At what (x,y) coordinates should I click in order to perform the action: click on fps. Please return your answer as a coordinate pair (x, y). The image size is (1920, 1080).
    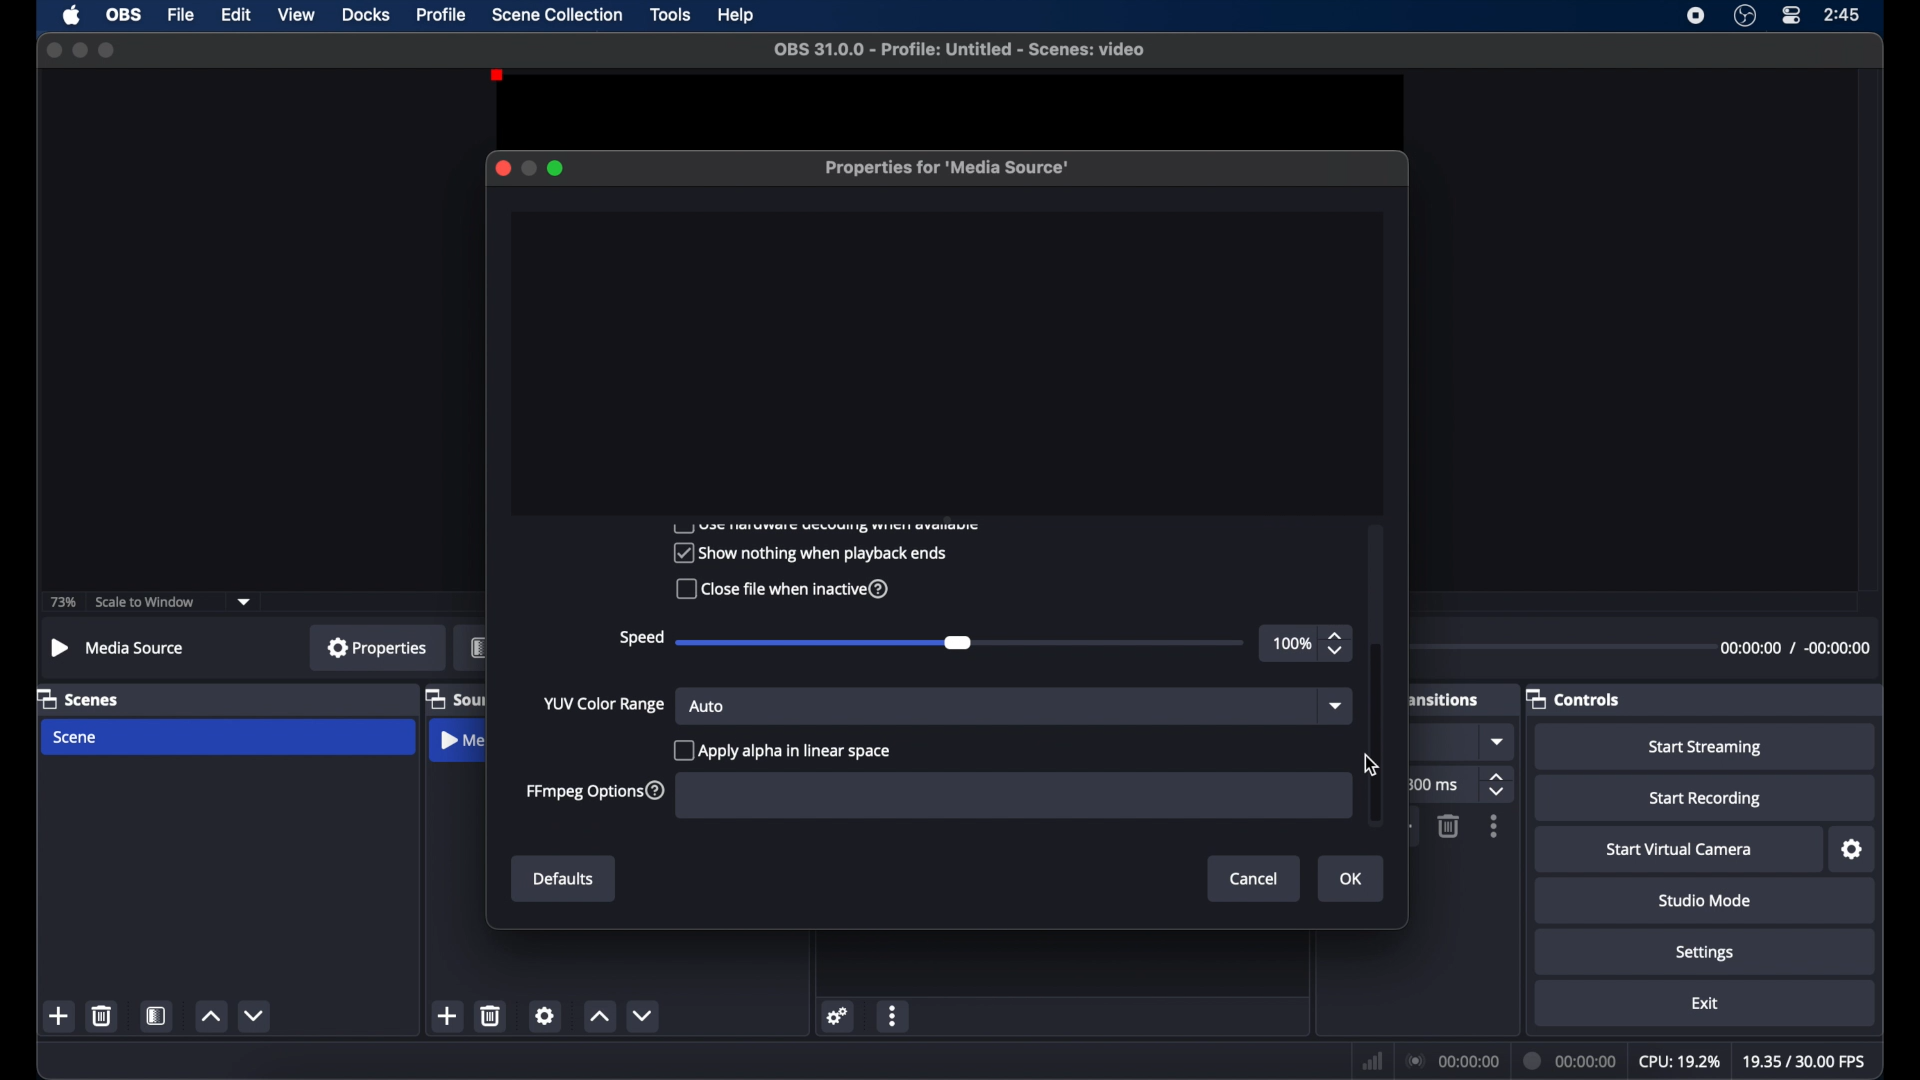
    Looking at the image, I should click on (1802, 1061).